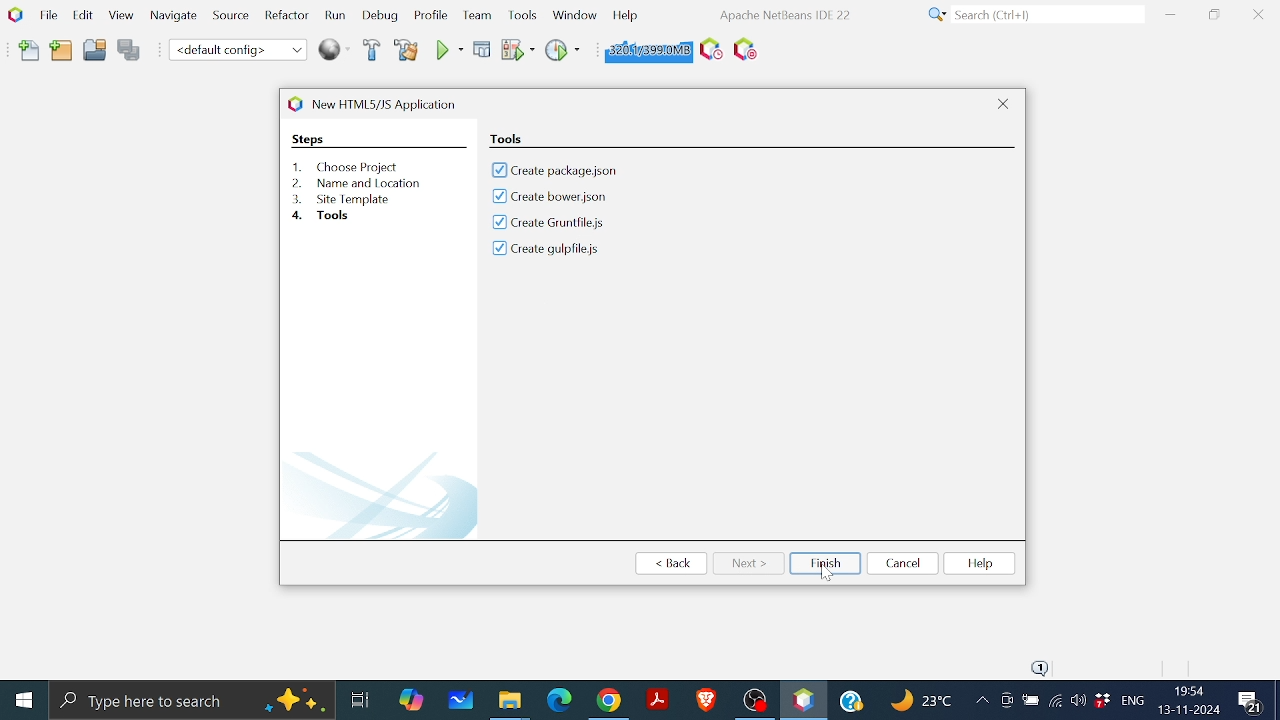 The width and height of the screenshot is (1280, 720). What do you see at coordinates (1214, 14) in the screenshot?
I see `Restore down` at bounding box center [1214, 14].